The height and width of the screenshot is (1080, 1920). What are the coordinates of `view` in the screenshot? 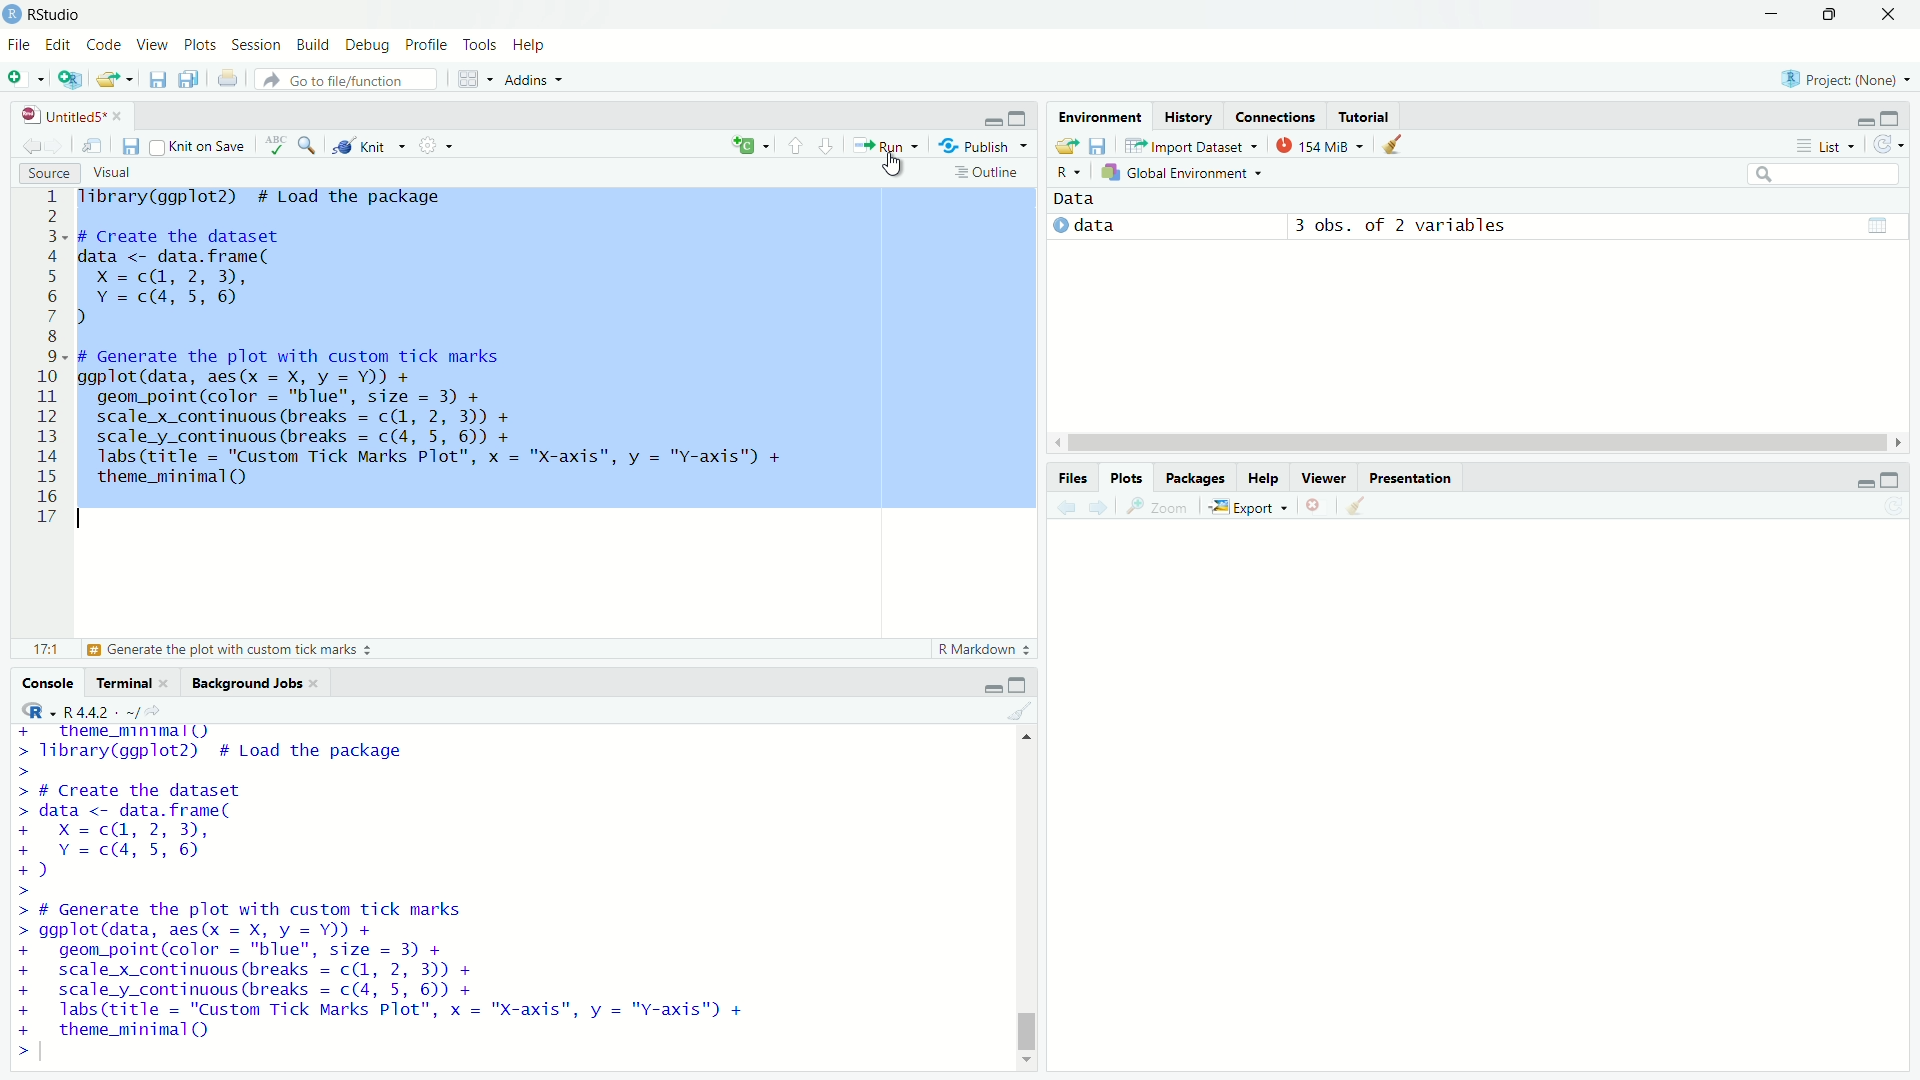 It's located at (152, 46).